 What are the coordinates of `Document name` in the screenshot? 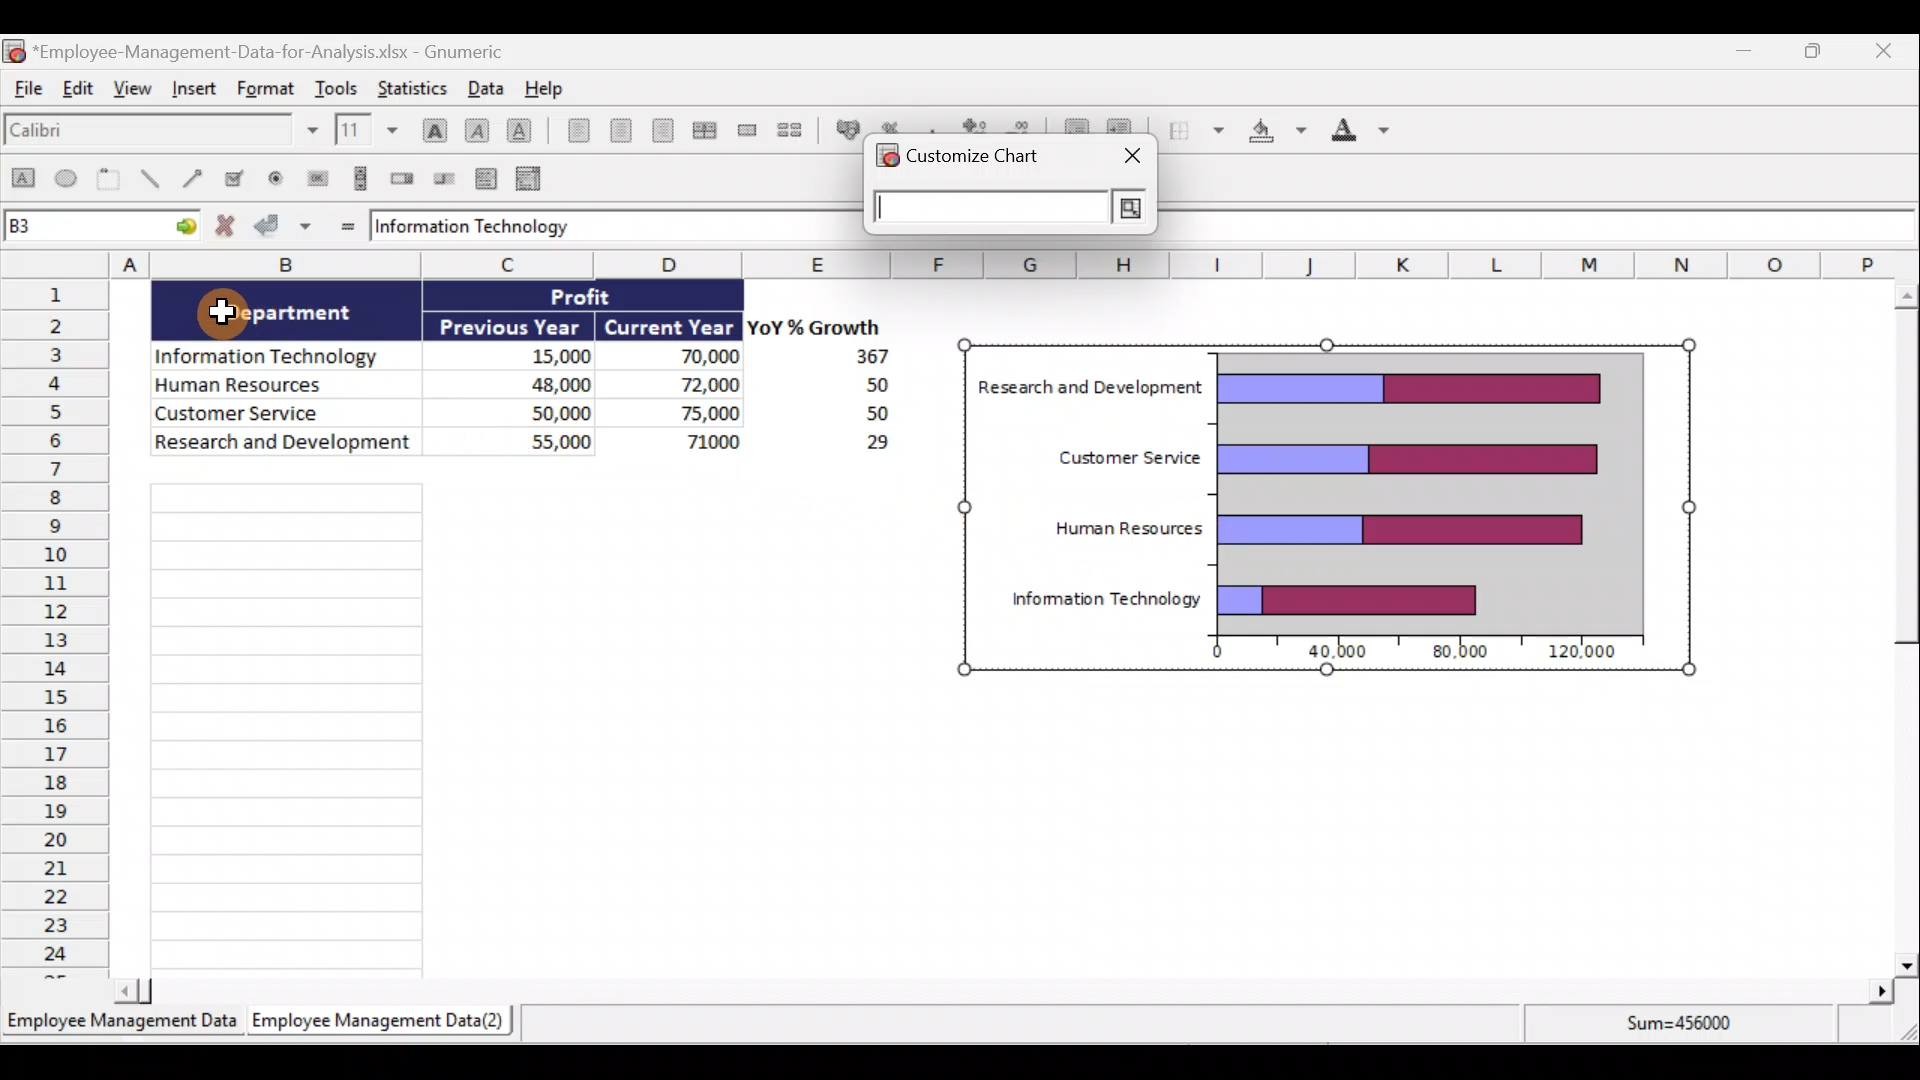 It's located at (256, 49).